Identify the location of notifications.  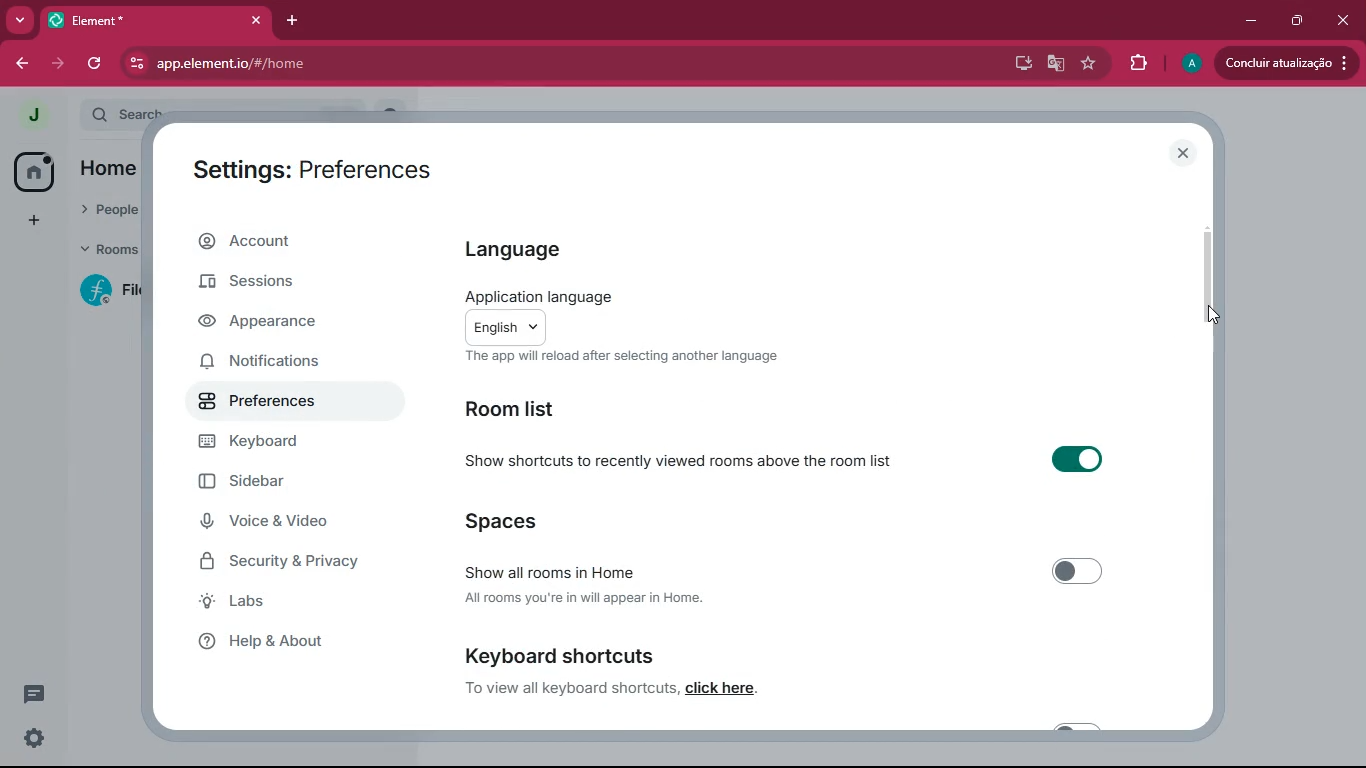
(276, 363).